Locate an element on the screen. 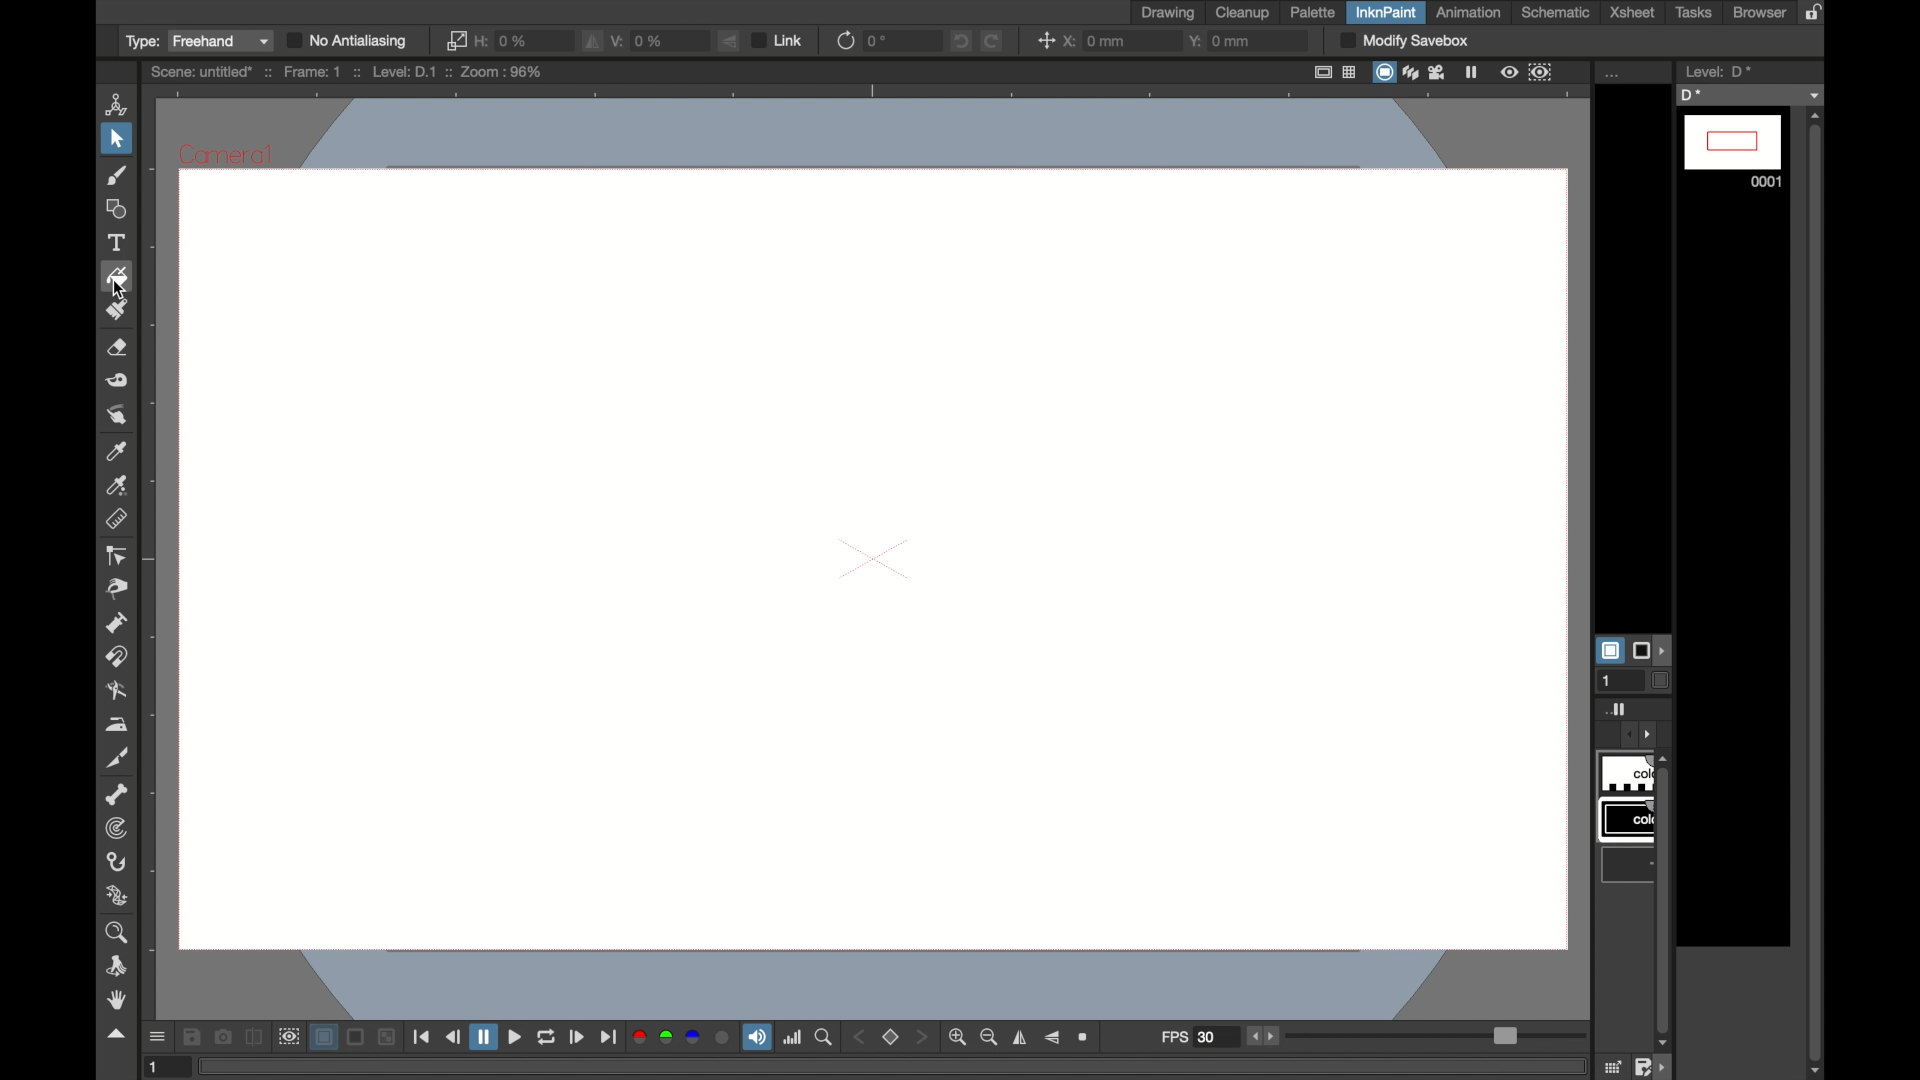 This screenshot has height=1080, width=1920. zoom is located at coordinates (119, 932).